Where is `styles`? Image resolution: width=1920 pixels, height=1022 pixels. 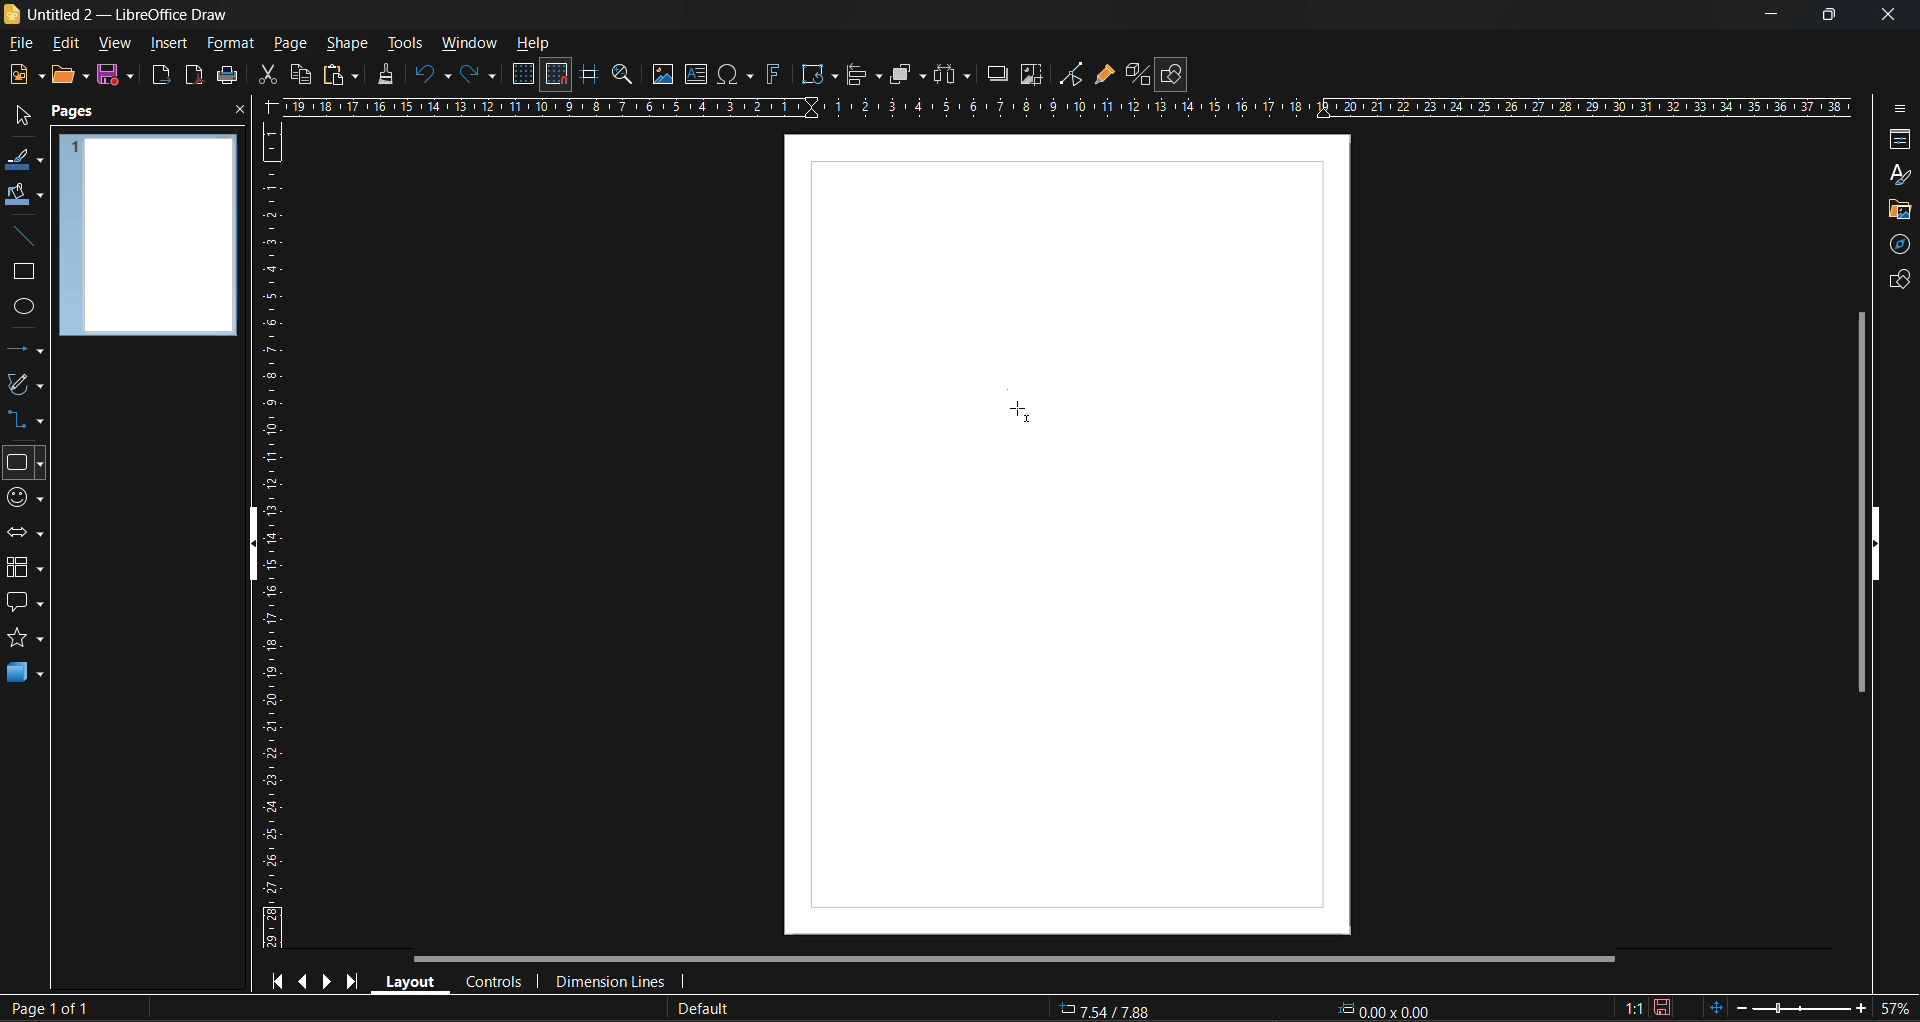
styles is located at coordinates (1901, 177).